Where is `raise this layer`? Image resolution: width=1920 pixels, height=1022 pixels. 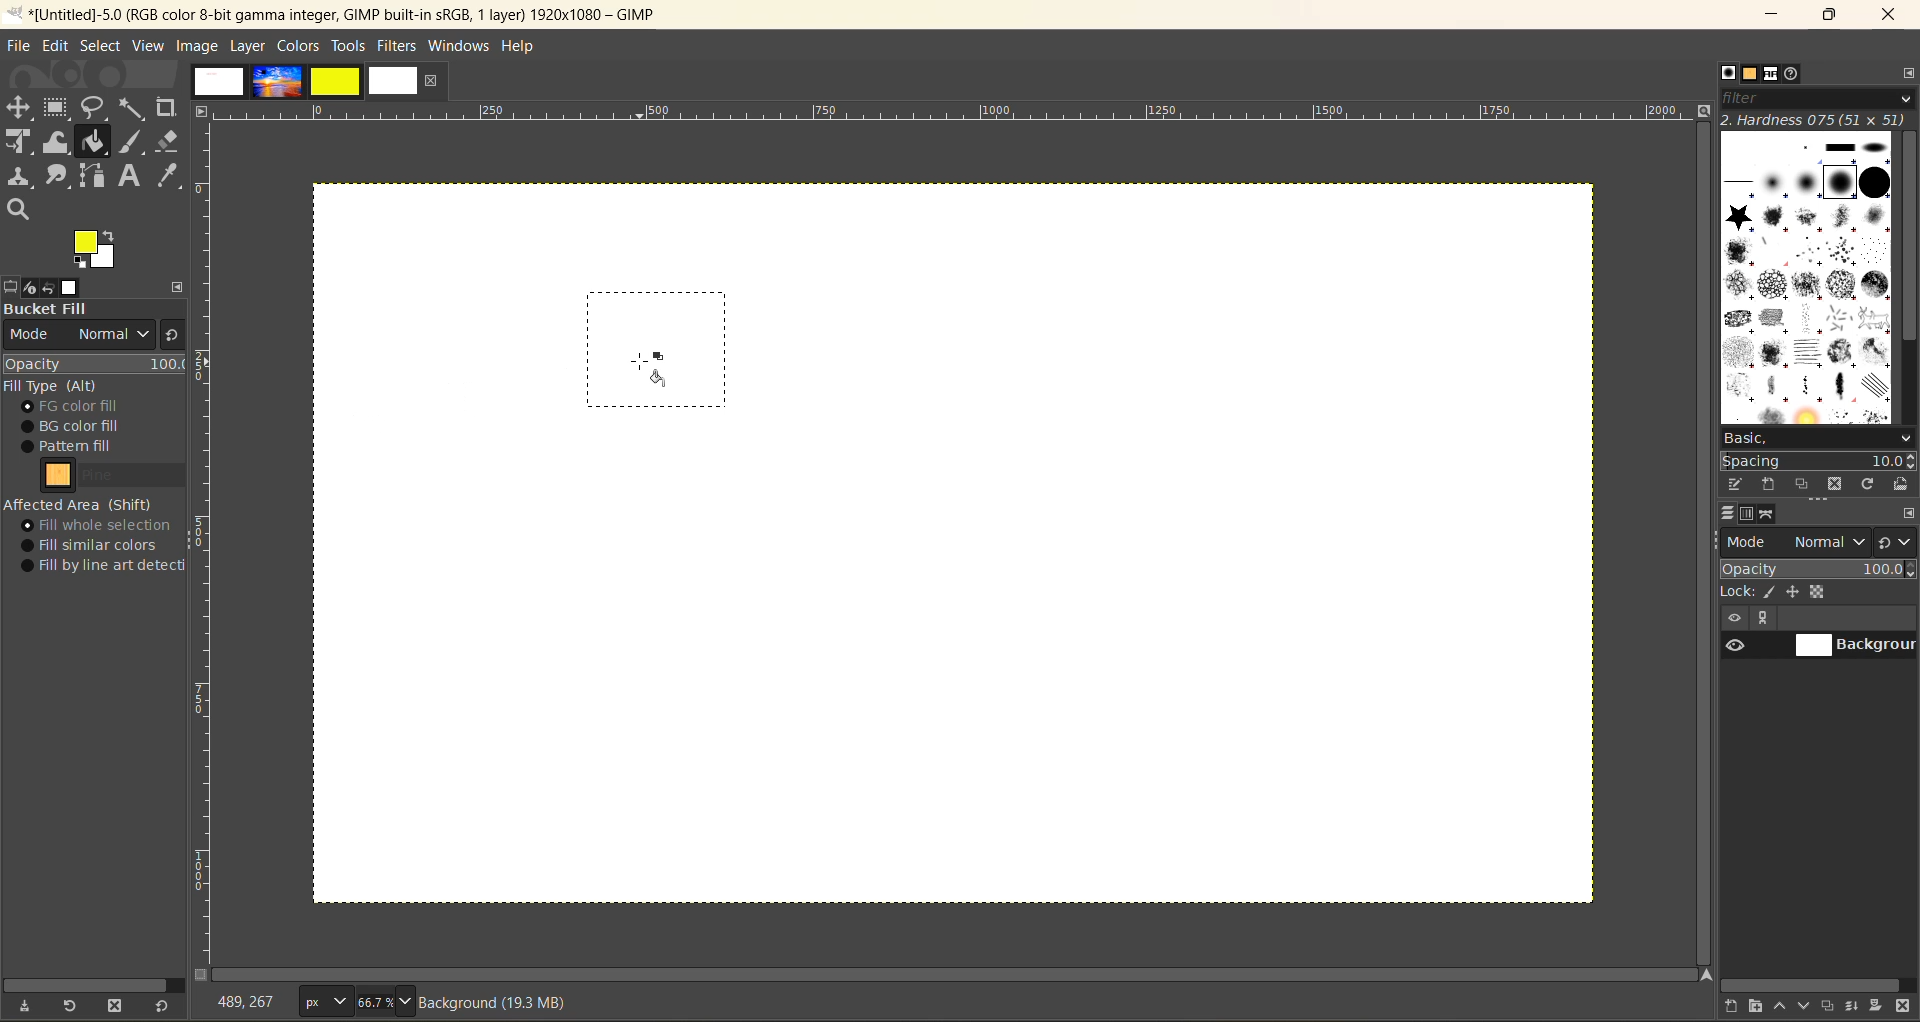 raise this layer is located at coordinates (1784, 1007).